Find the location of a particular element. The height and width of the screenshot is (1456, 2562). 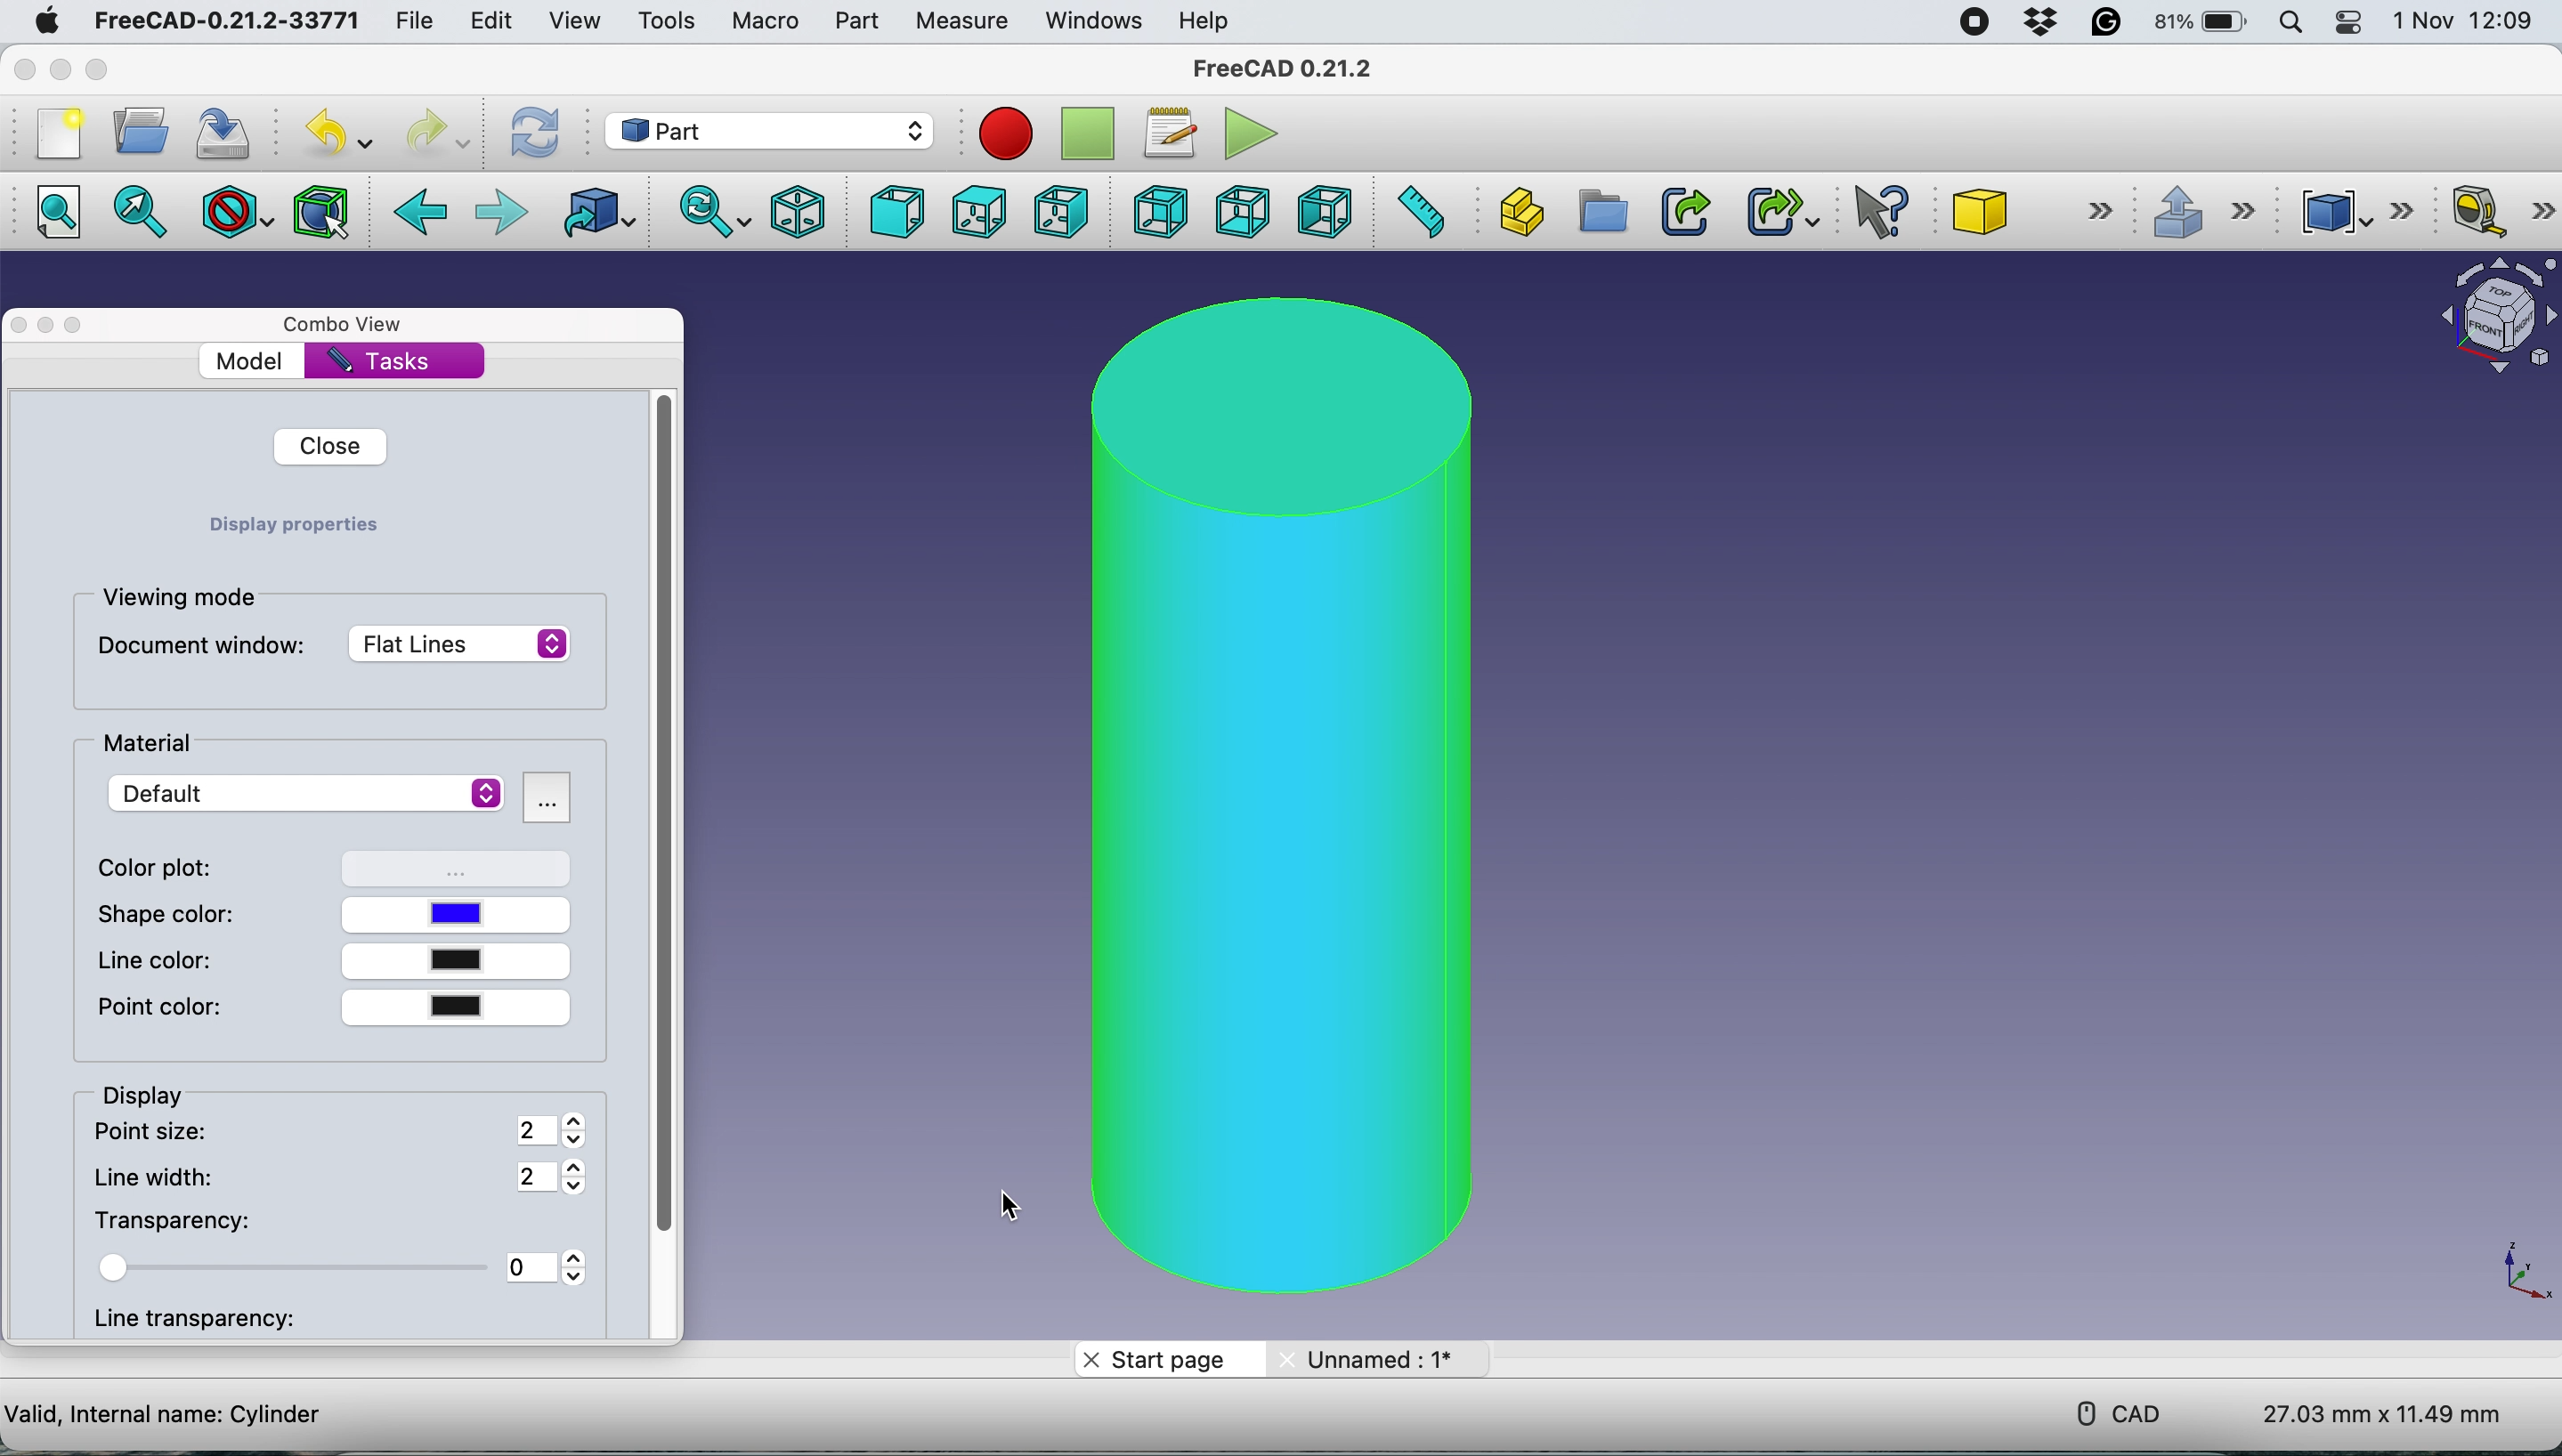

bounding box is located at coordinates (321, 212).